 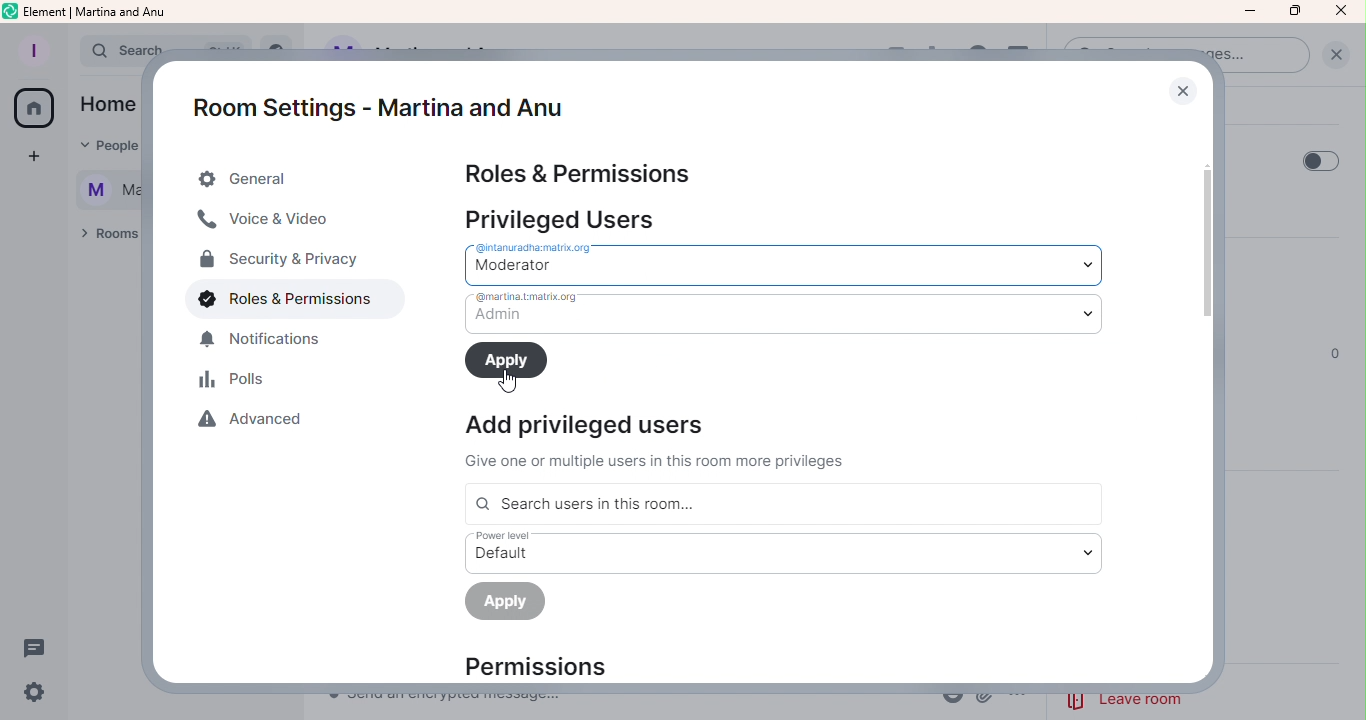 What do you see at coordinates (237, 382) in the screenshot?
I see `Polls` at bounding box center [237, 382].